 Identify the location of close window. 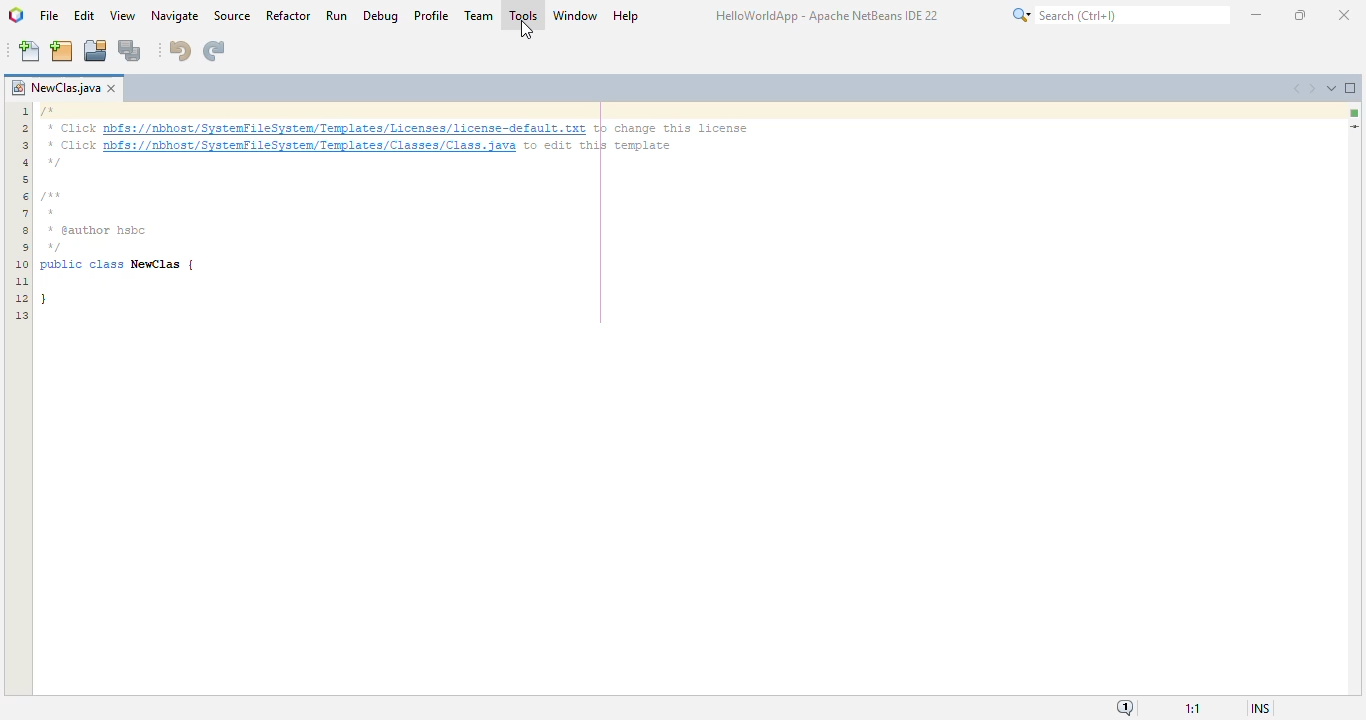
(111, 88).